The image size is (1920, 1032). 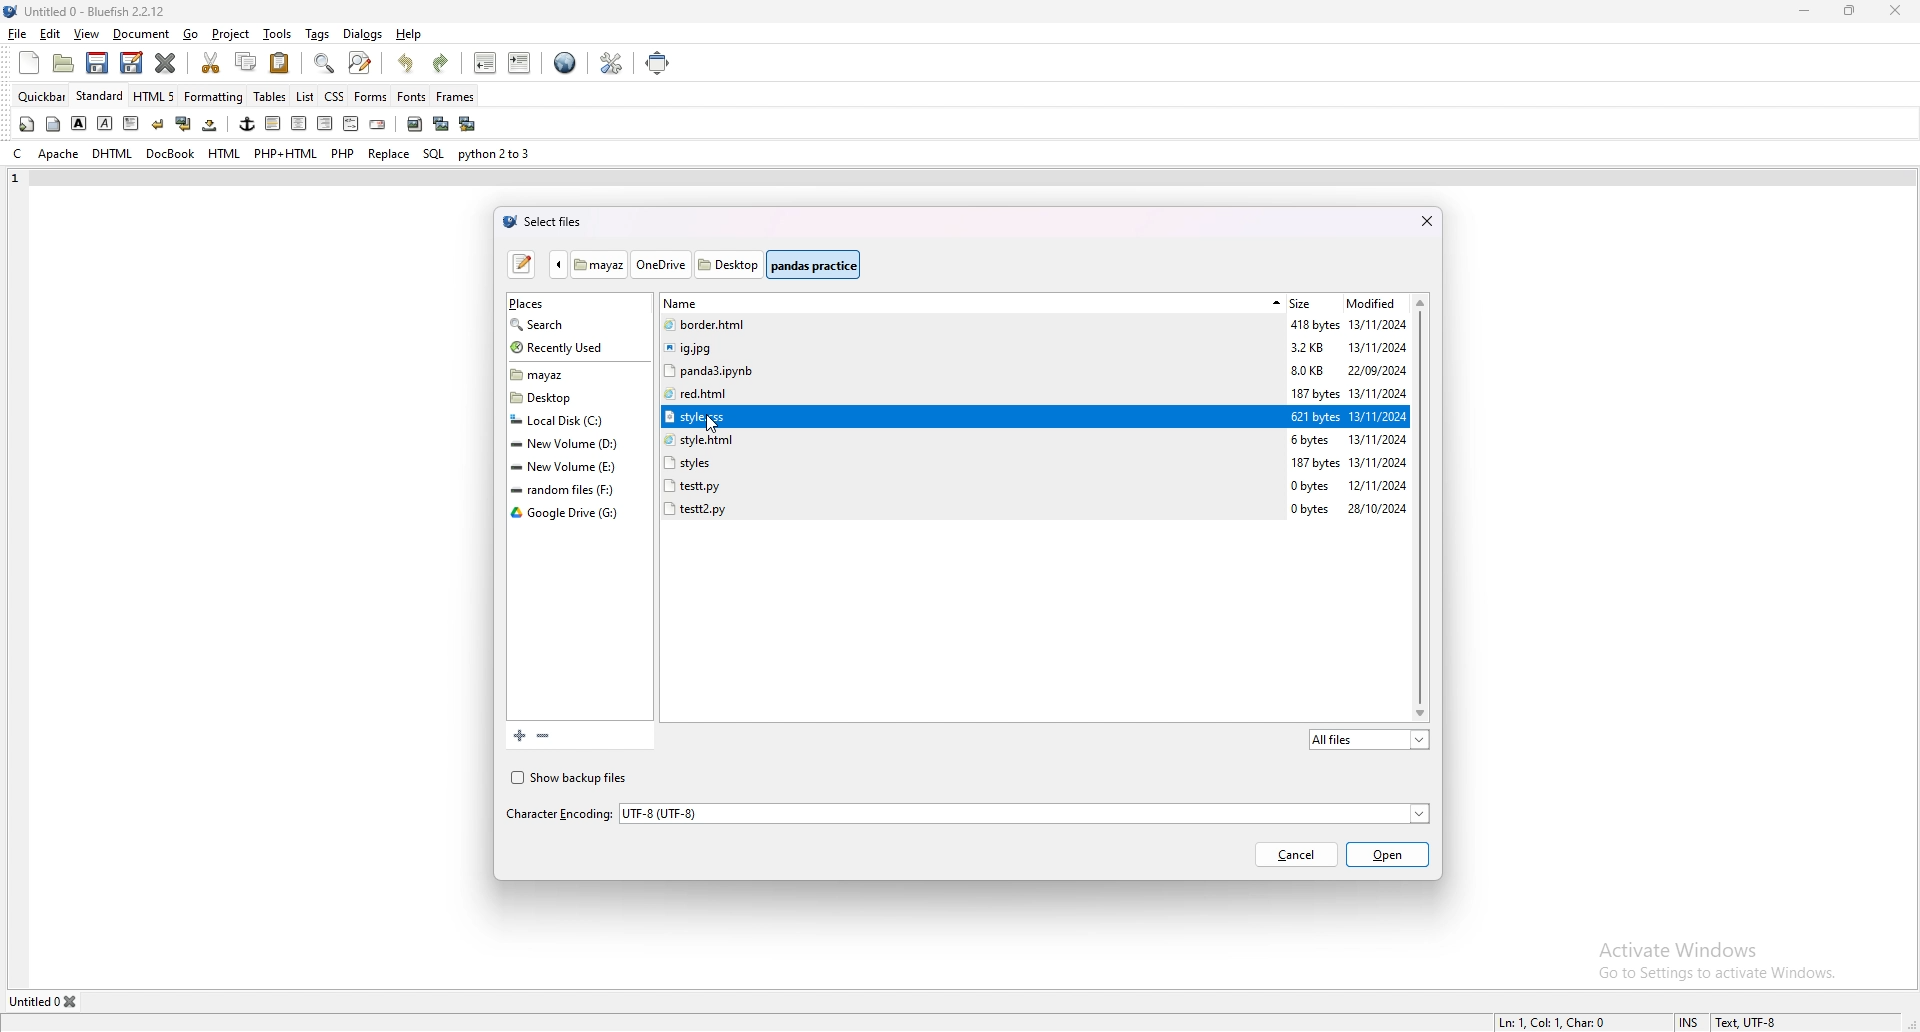 What do you see at coordinates (1314, 326) in the screenshot?
I see `418 bytes` at bounding box center [1314, 326].